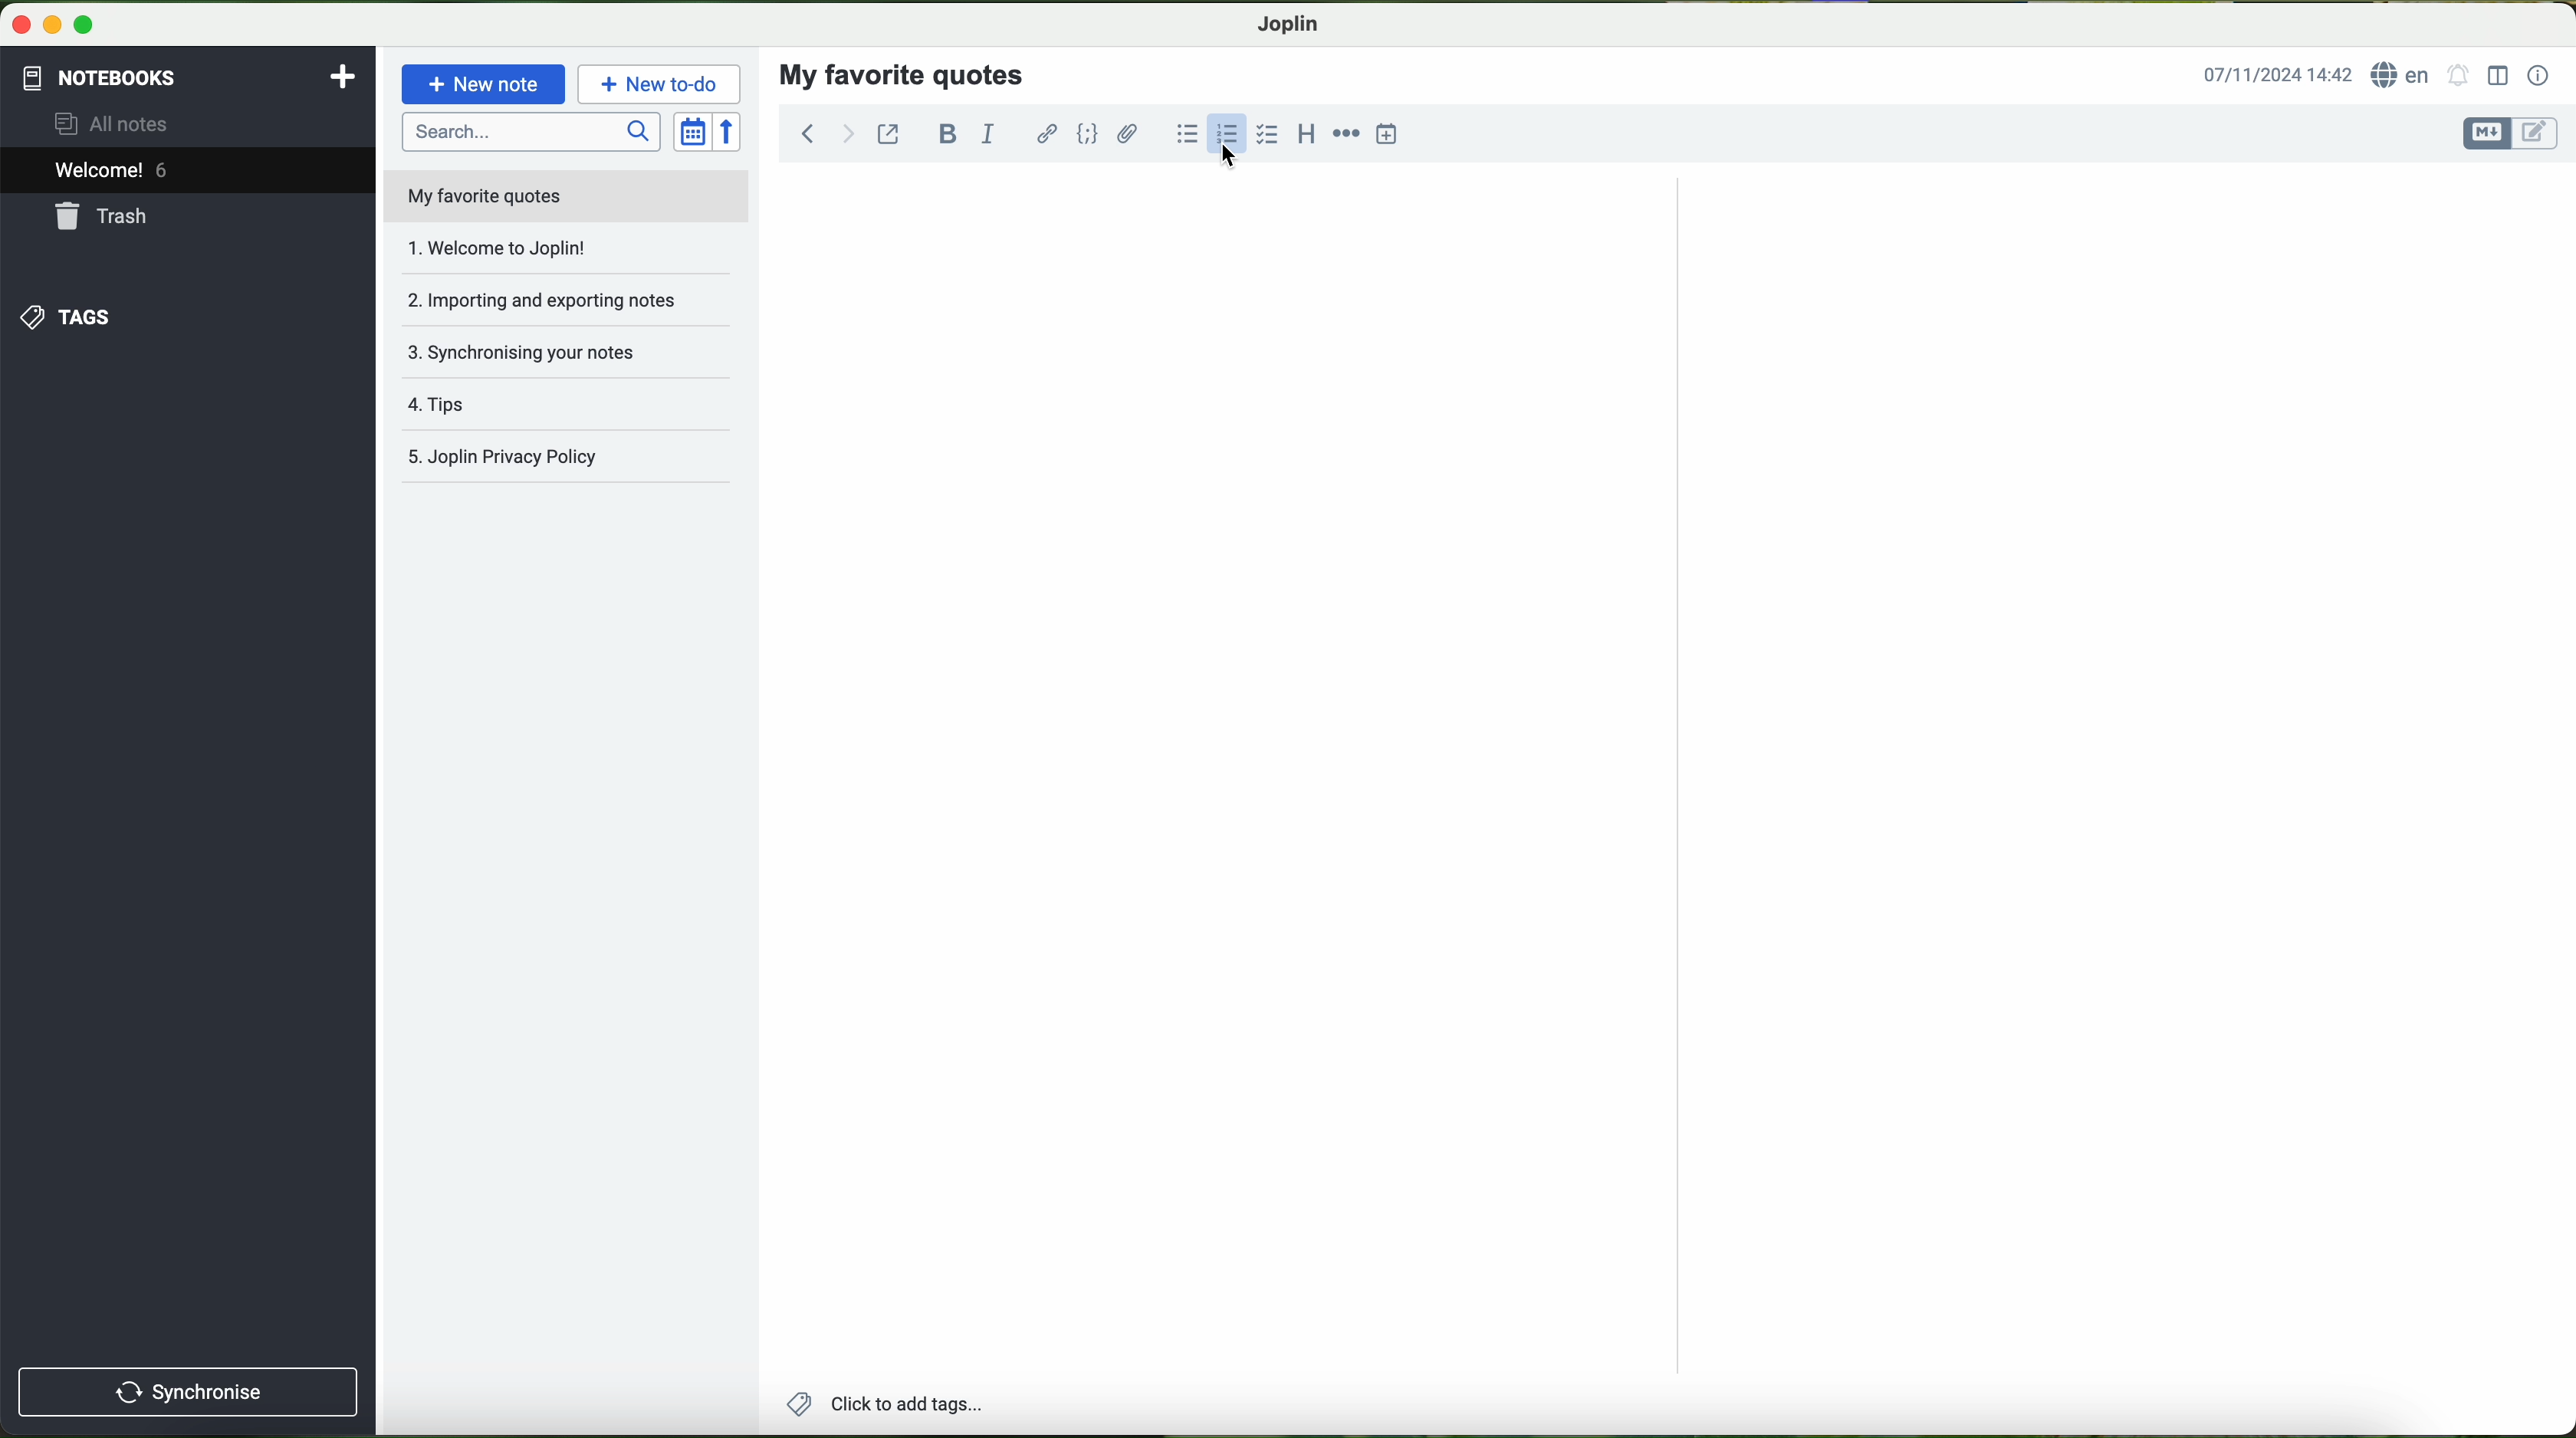 The width and height of the screenshot is (2576, 1438). What do you see at coordinates (884, 1407) in the screenshot?
I see `add tags` at bounding box center [884, 1407].